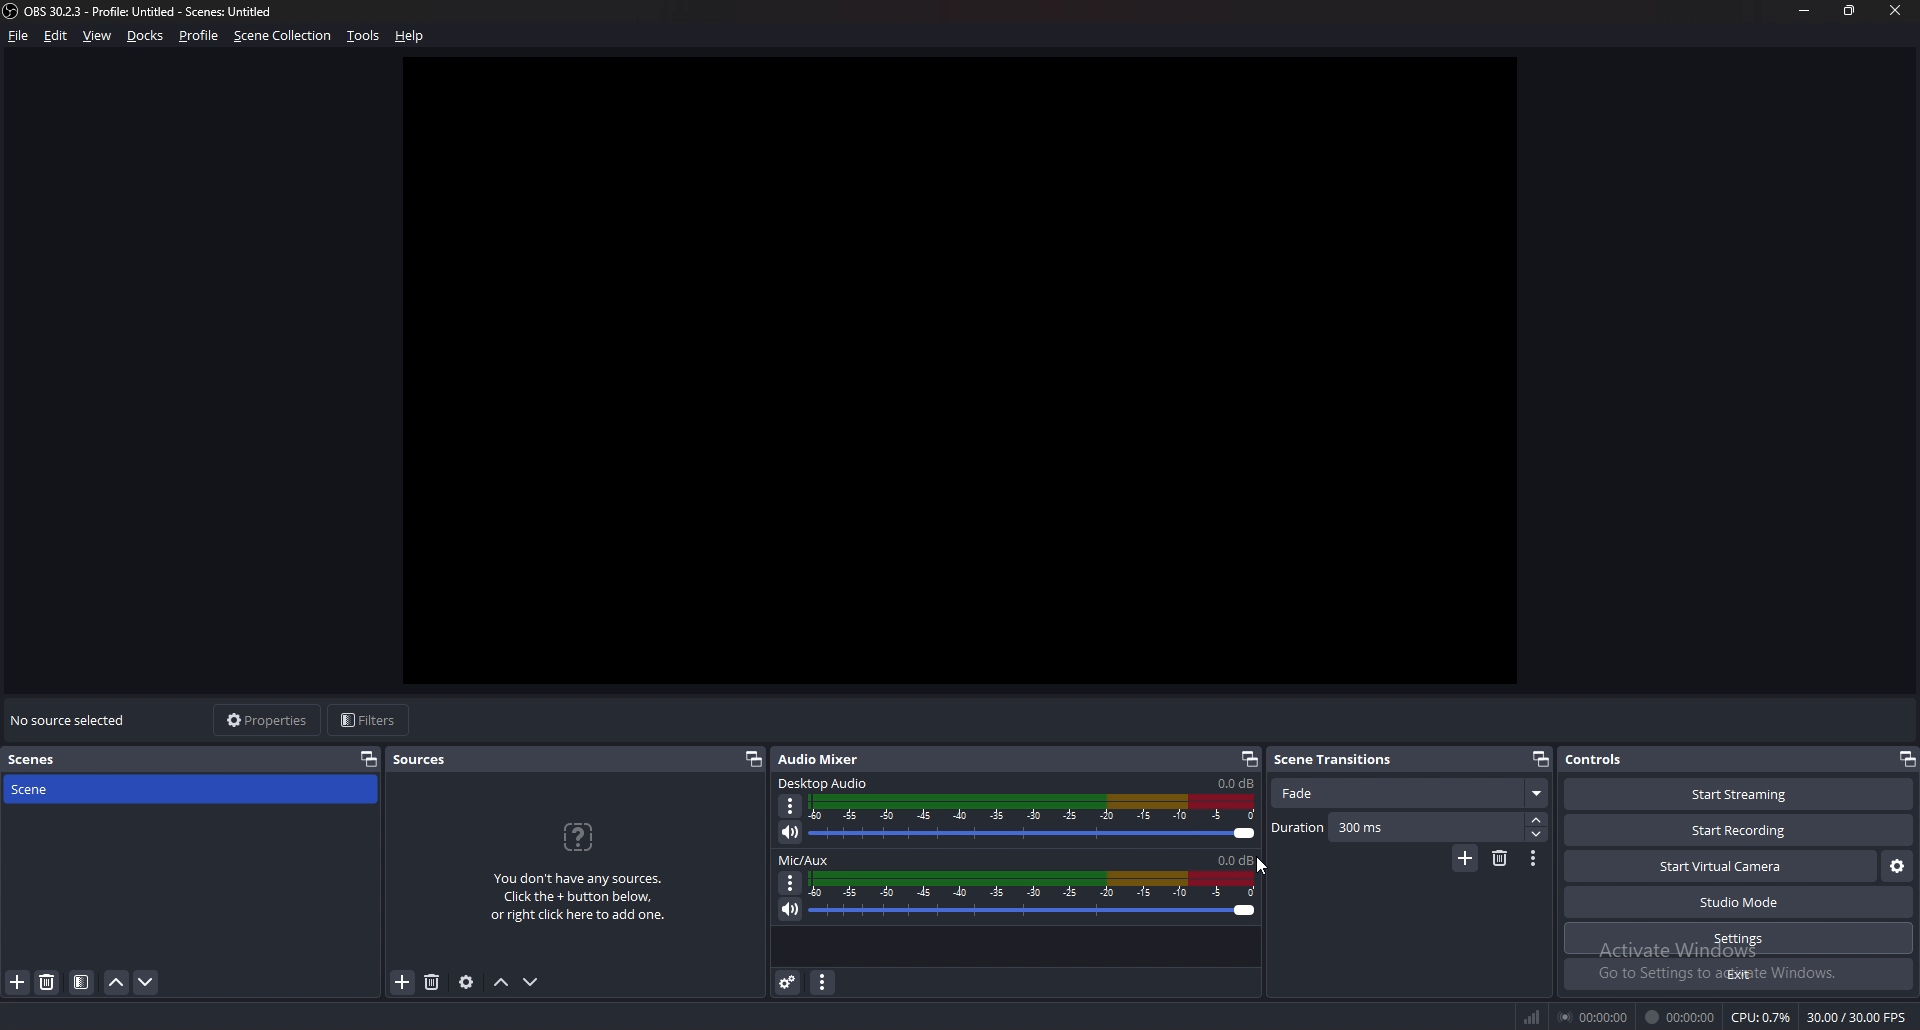 The image size is (1920, 1030). I want to click on mute, so click(790, 911).